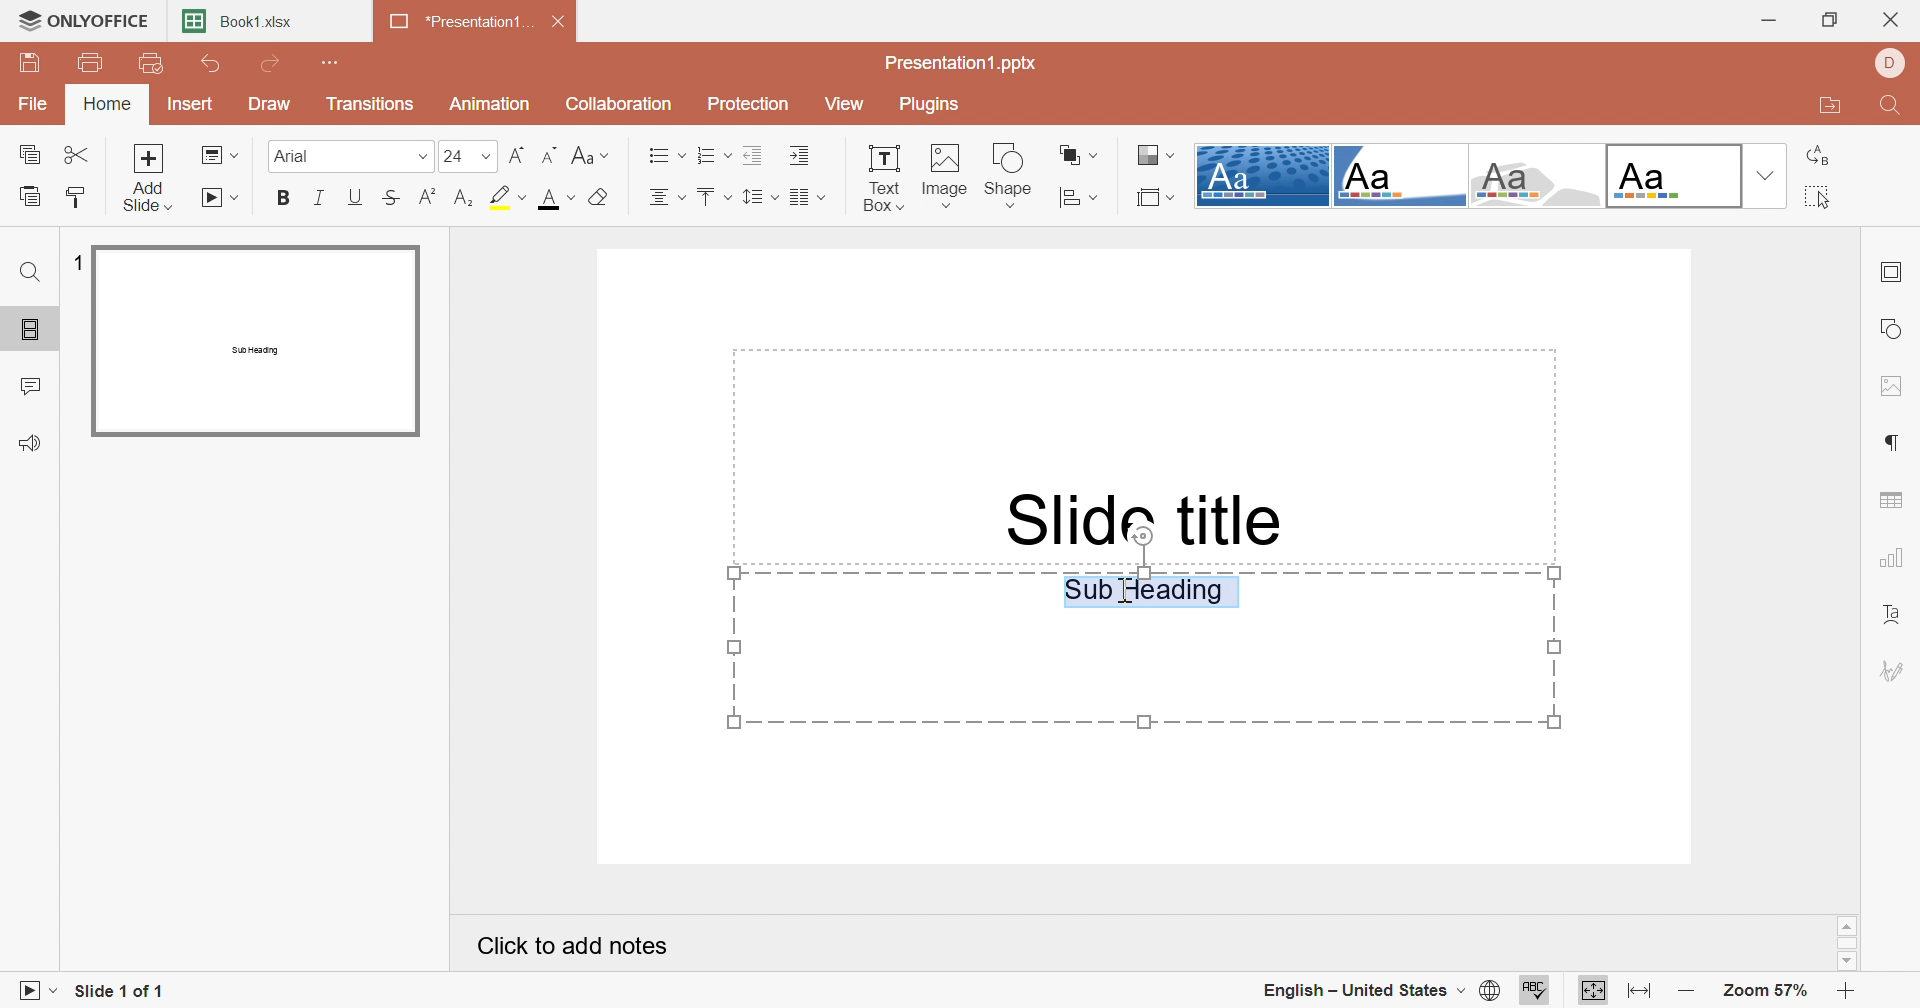 This screenshot has width=1920, height=1008. Describe the element at coordinates (558, 19) in the screenshot. I see `Close` at that location.